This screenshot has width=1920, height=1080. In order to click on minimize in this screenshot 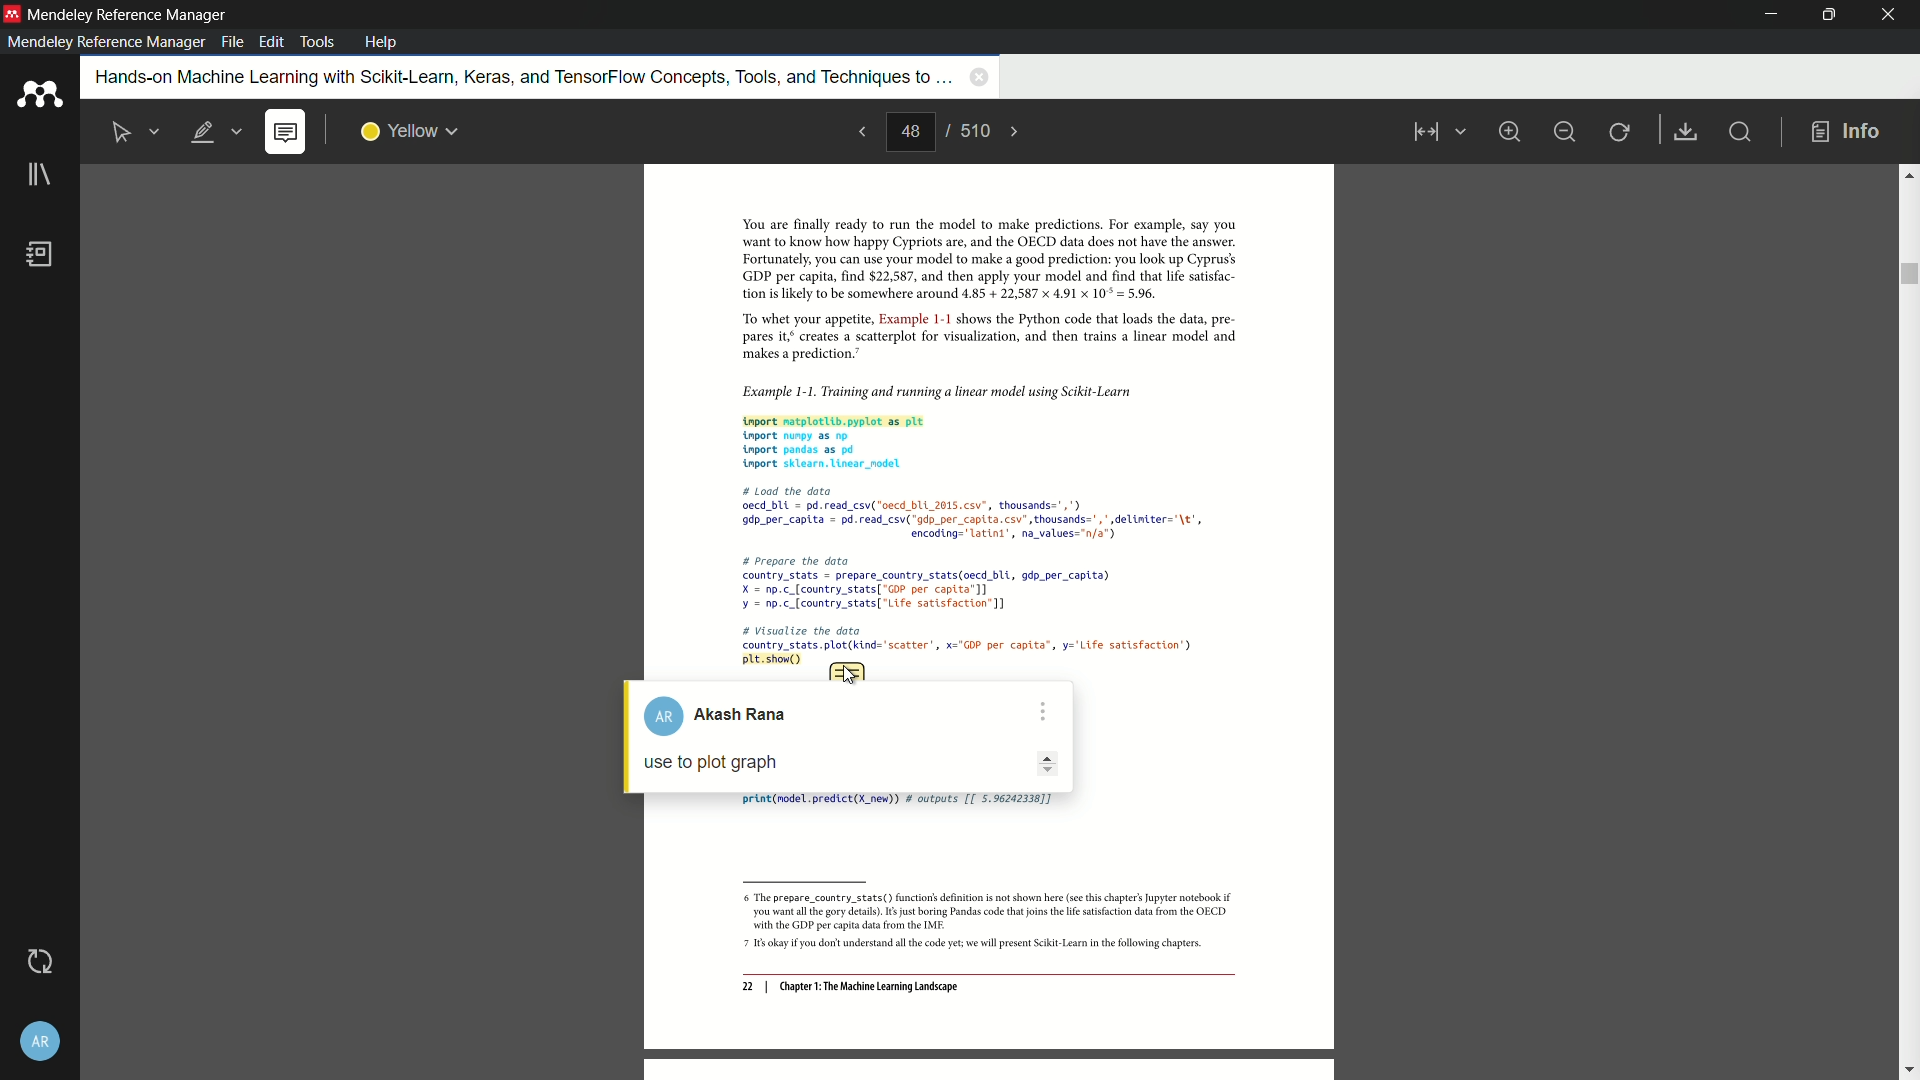, I will do `click(1773, 15)`.